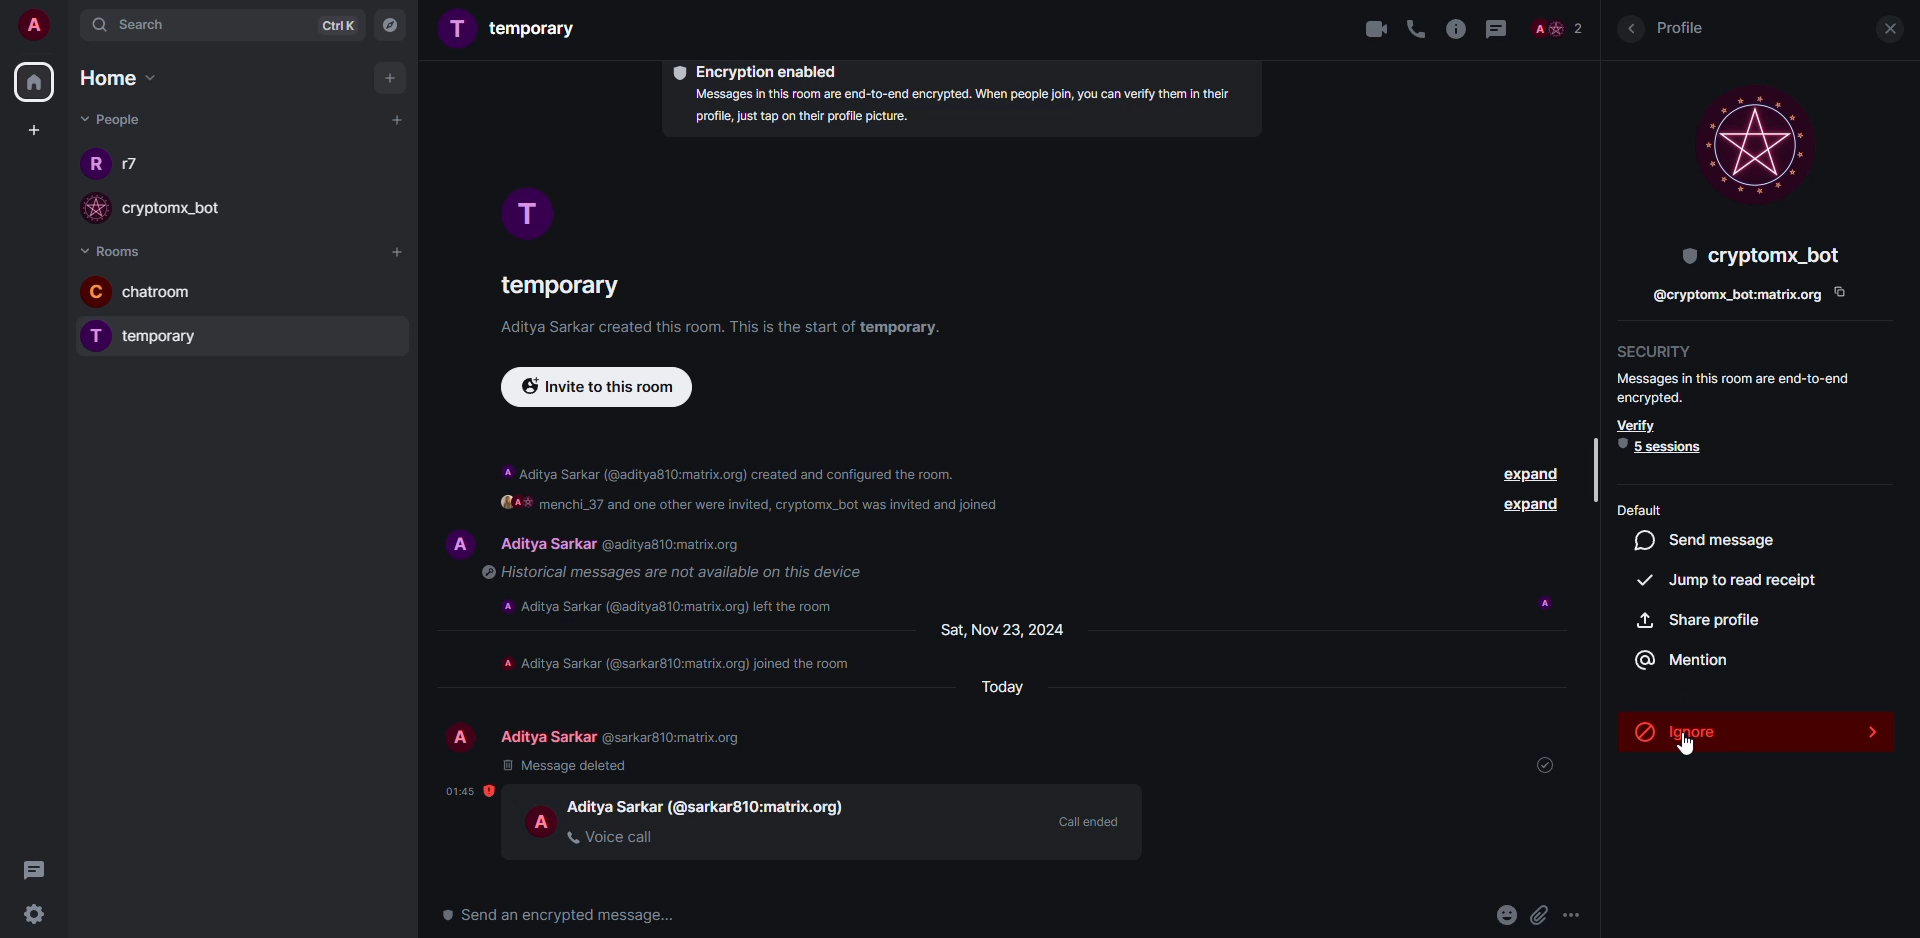 This screenshot has height=938, width=1920. I want to click on info, so click(679, 662).